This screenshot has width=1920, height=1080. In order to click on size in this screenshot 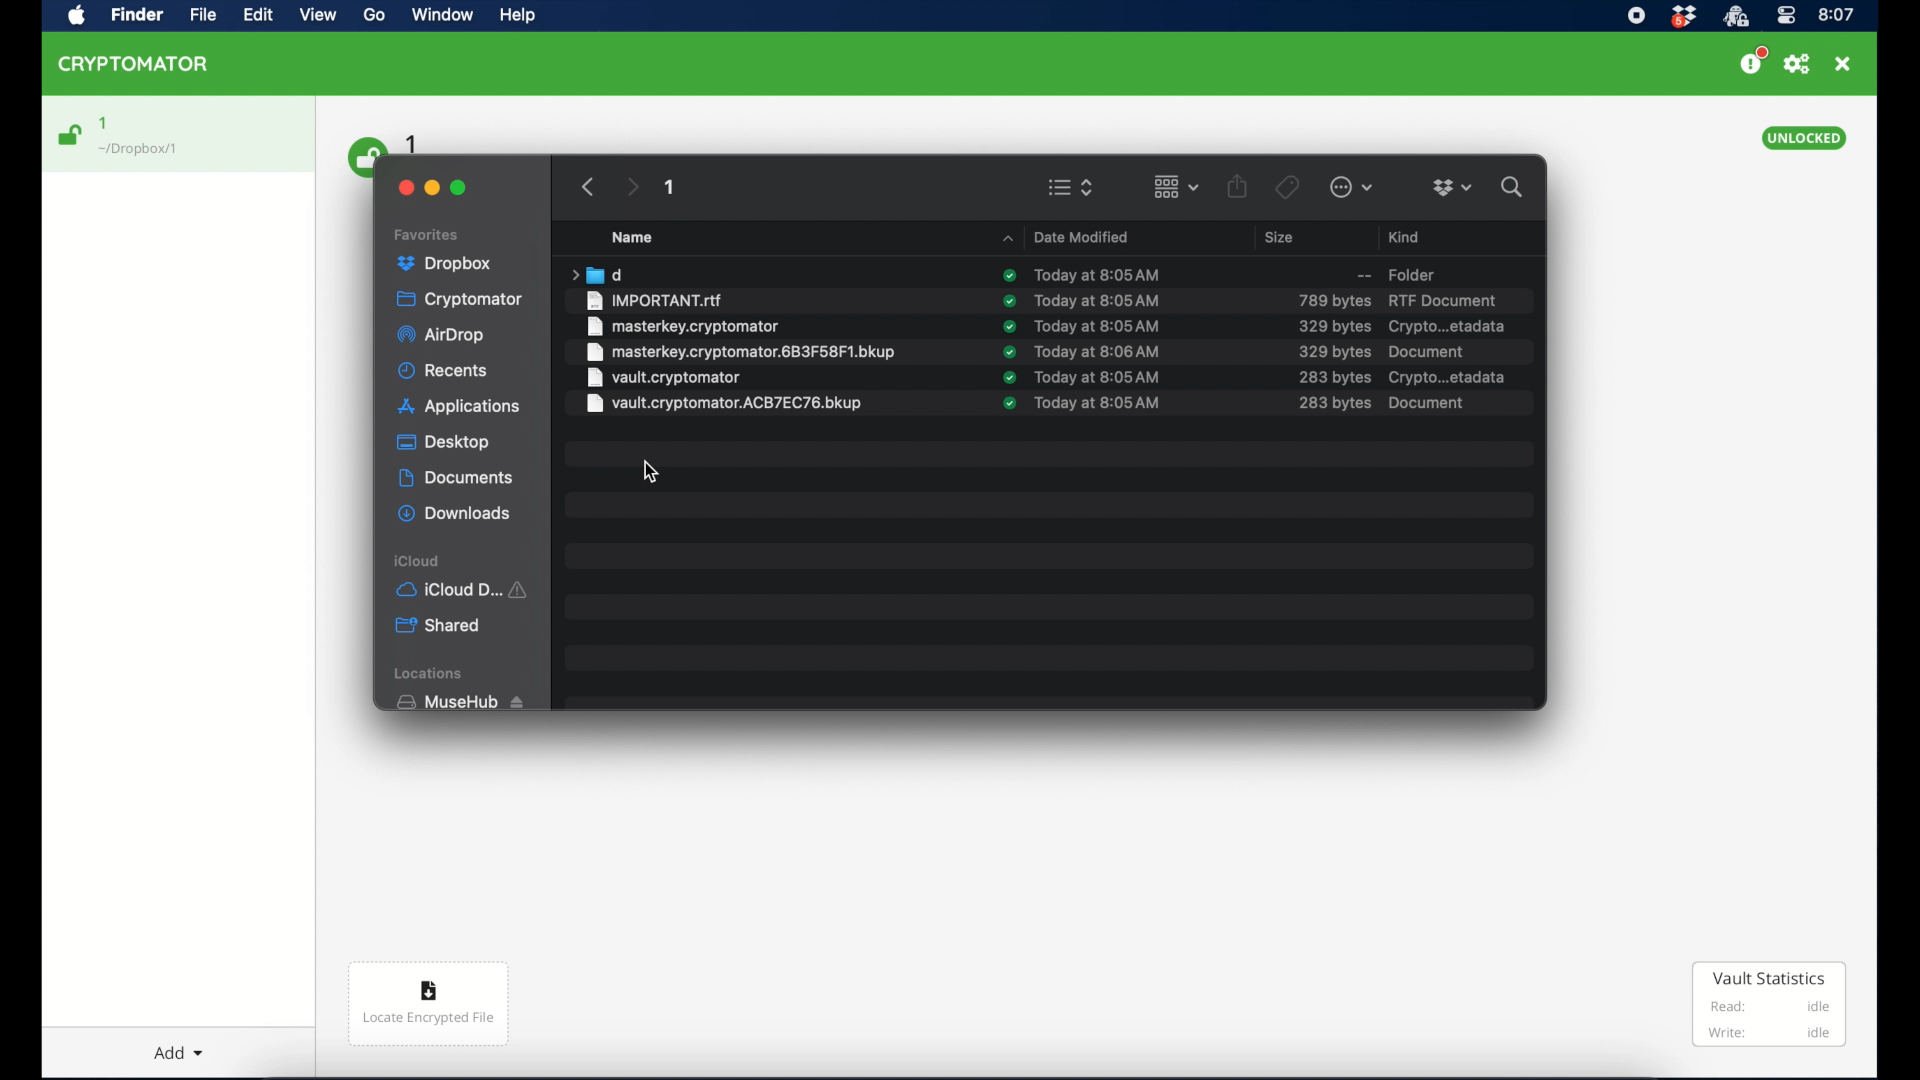, I will do `click(1333, 351)`.